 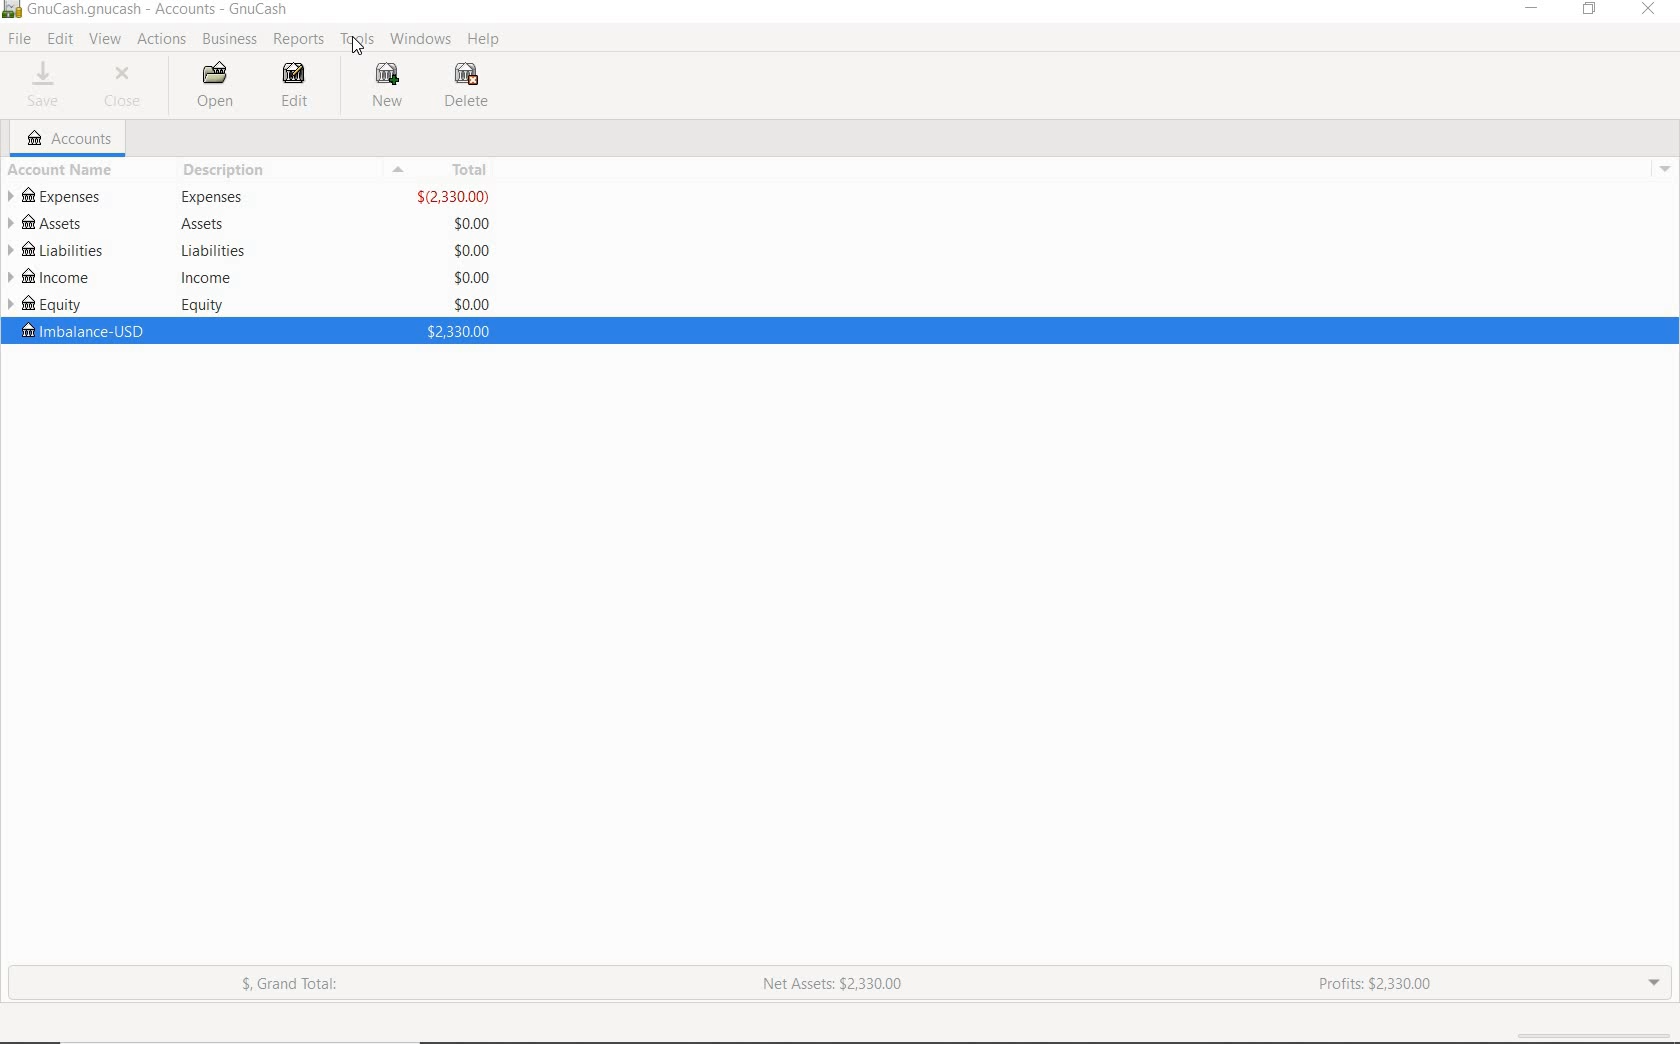 I want to click on ACCOUNT NAME, so click(x=245, y=169).